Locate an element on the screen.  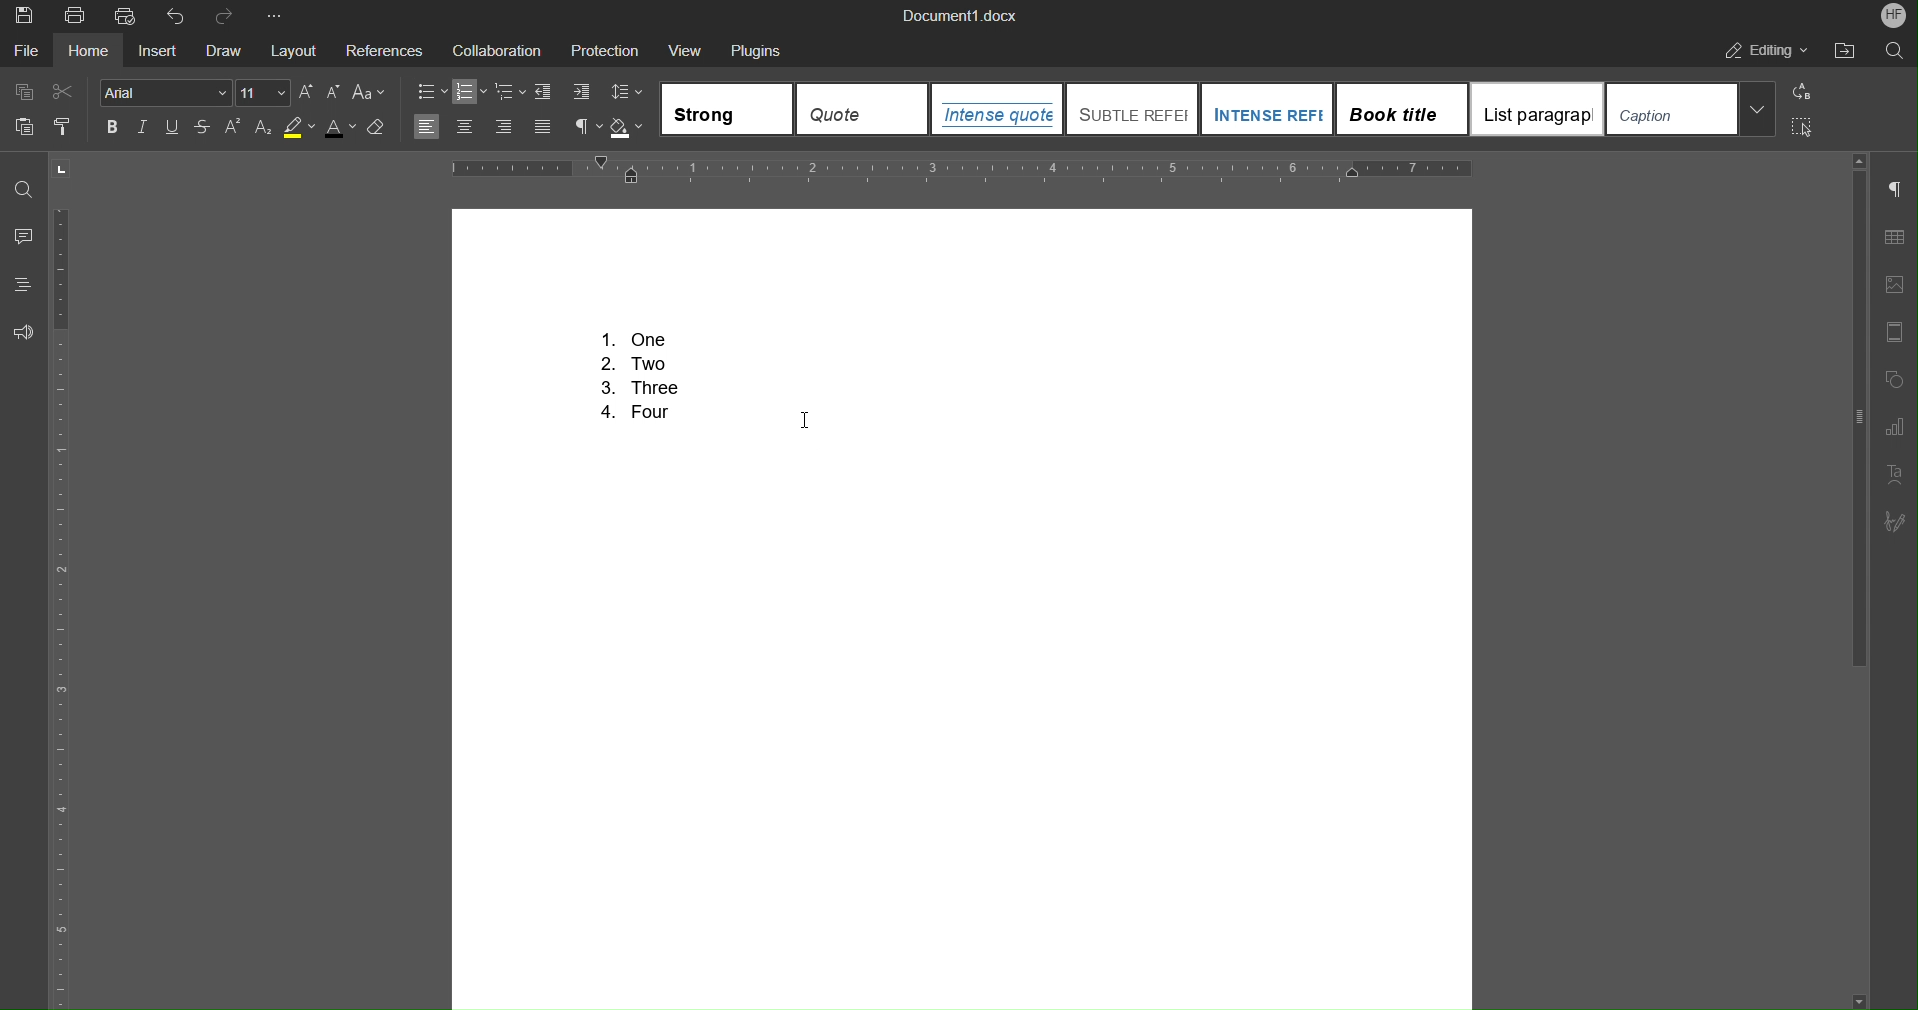
Feedback and Support is located at coordinates (24, 331).